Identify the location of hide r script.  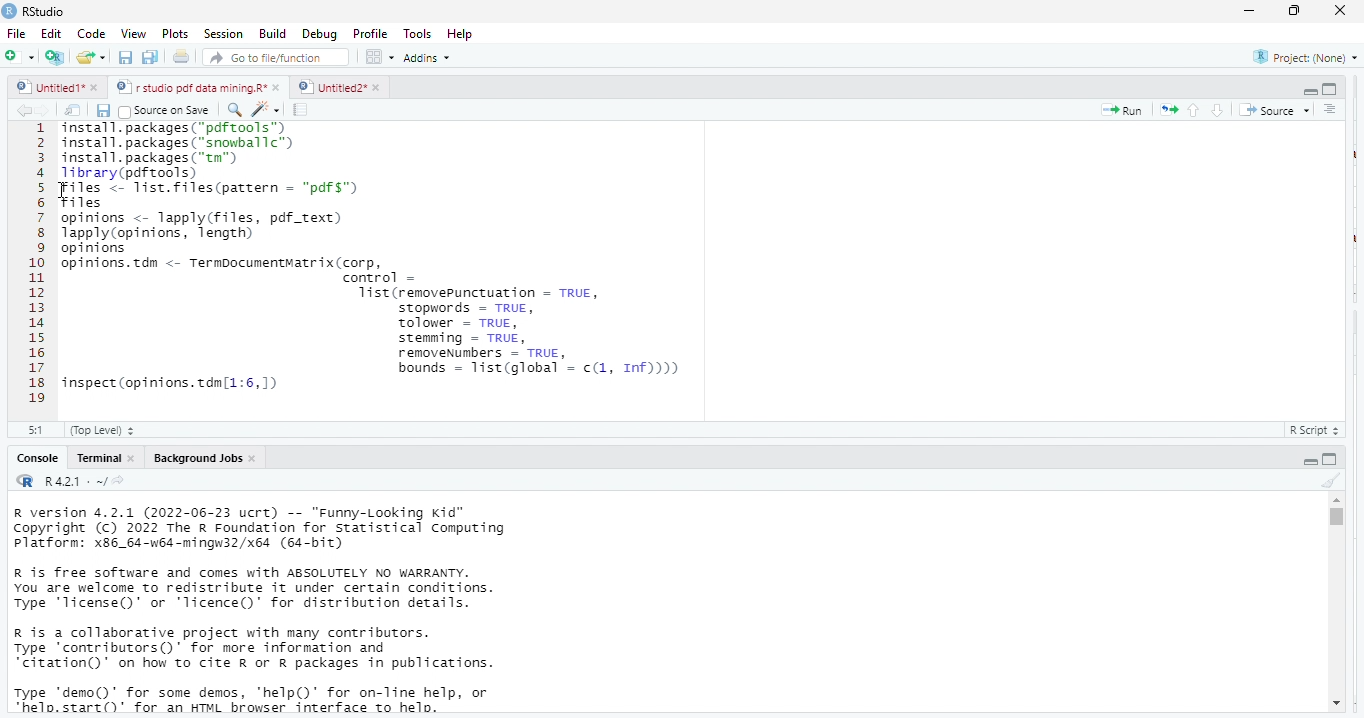
(1310, 92).